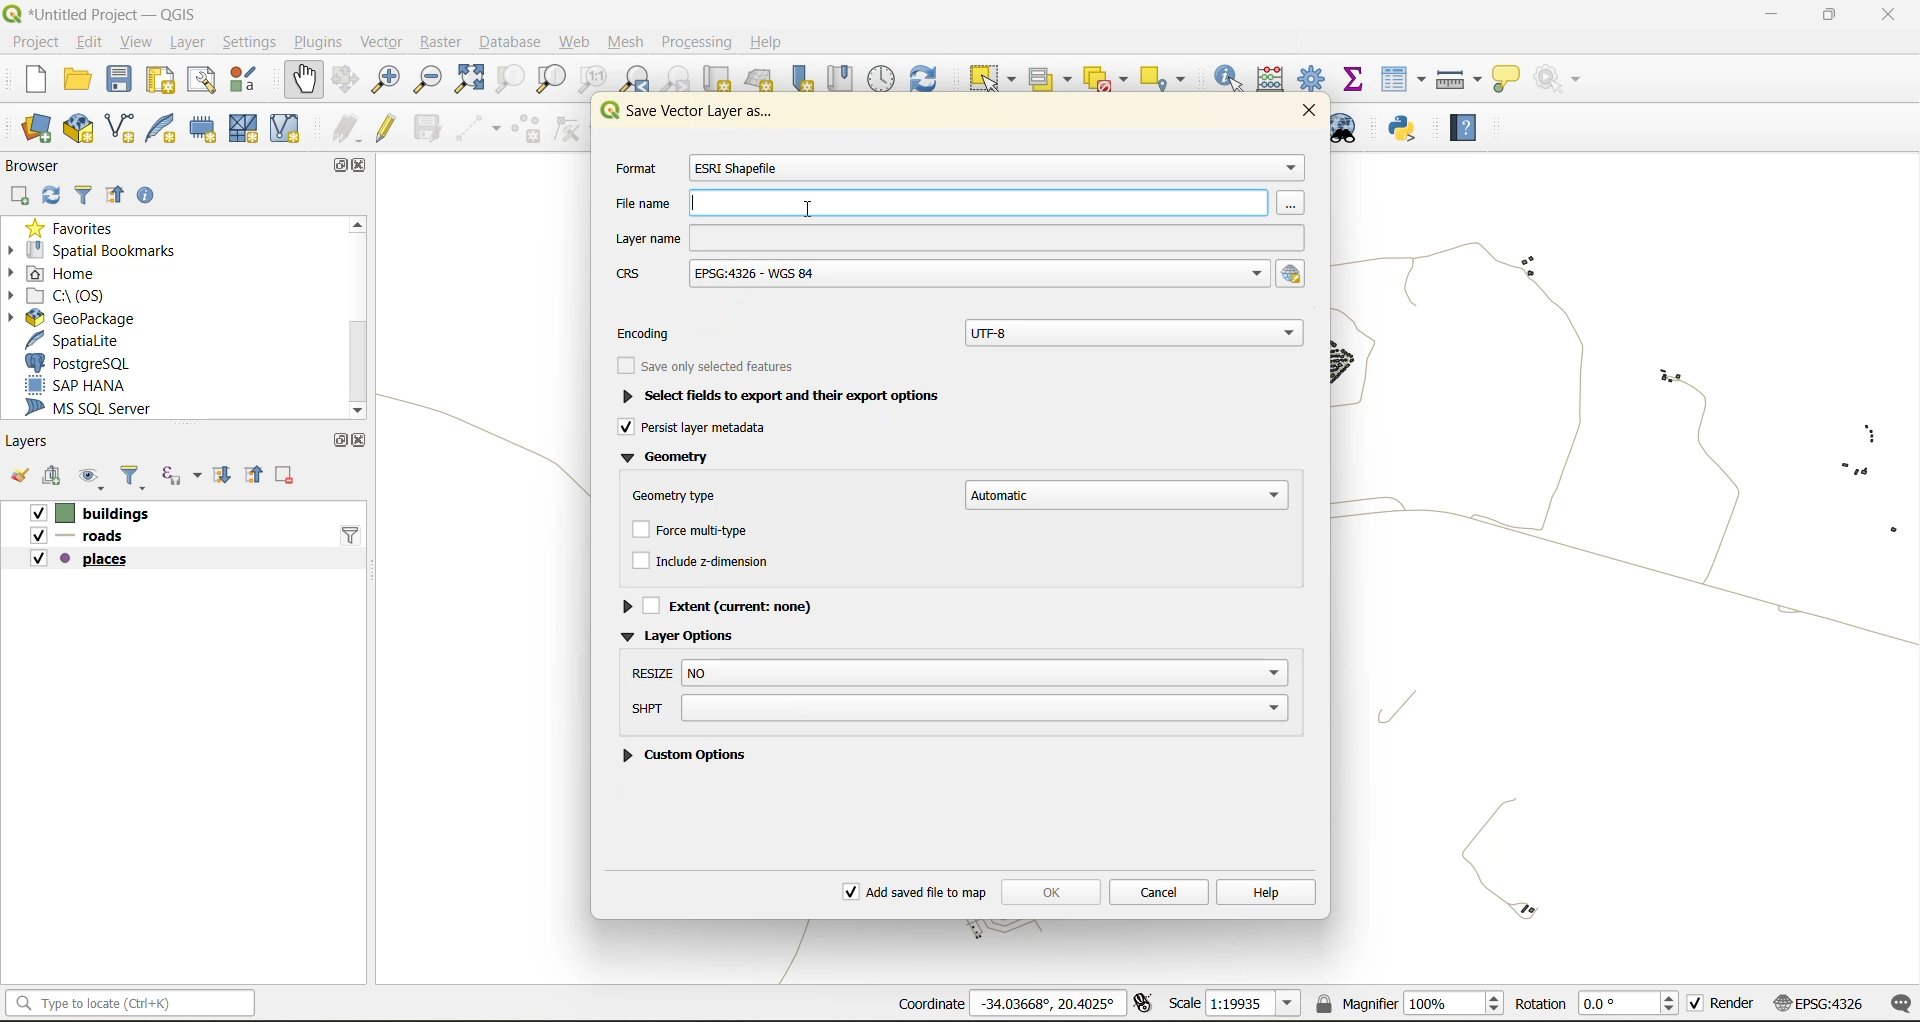  What do you see at coordinates (809, 80) in the screenshot?
I see `new spatial bookmark` at bounding box center [809, 80].